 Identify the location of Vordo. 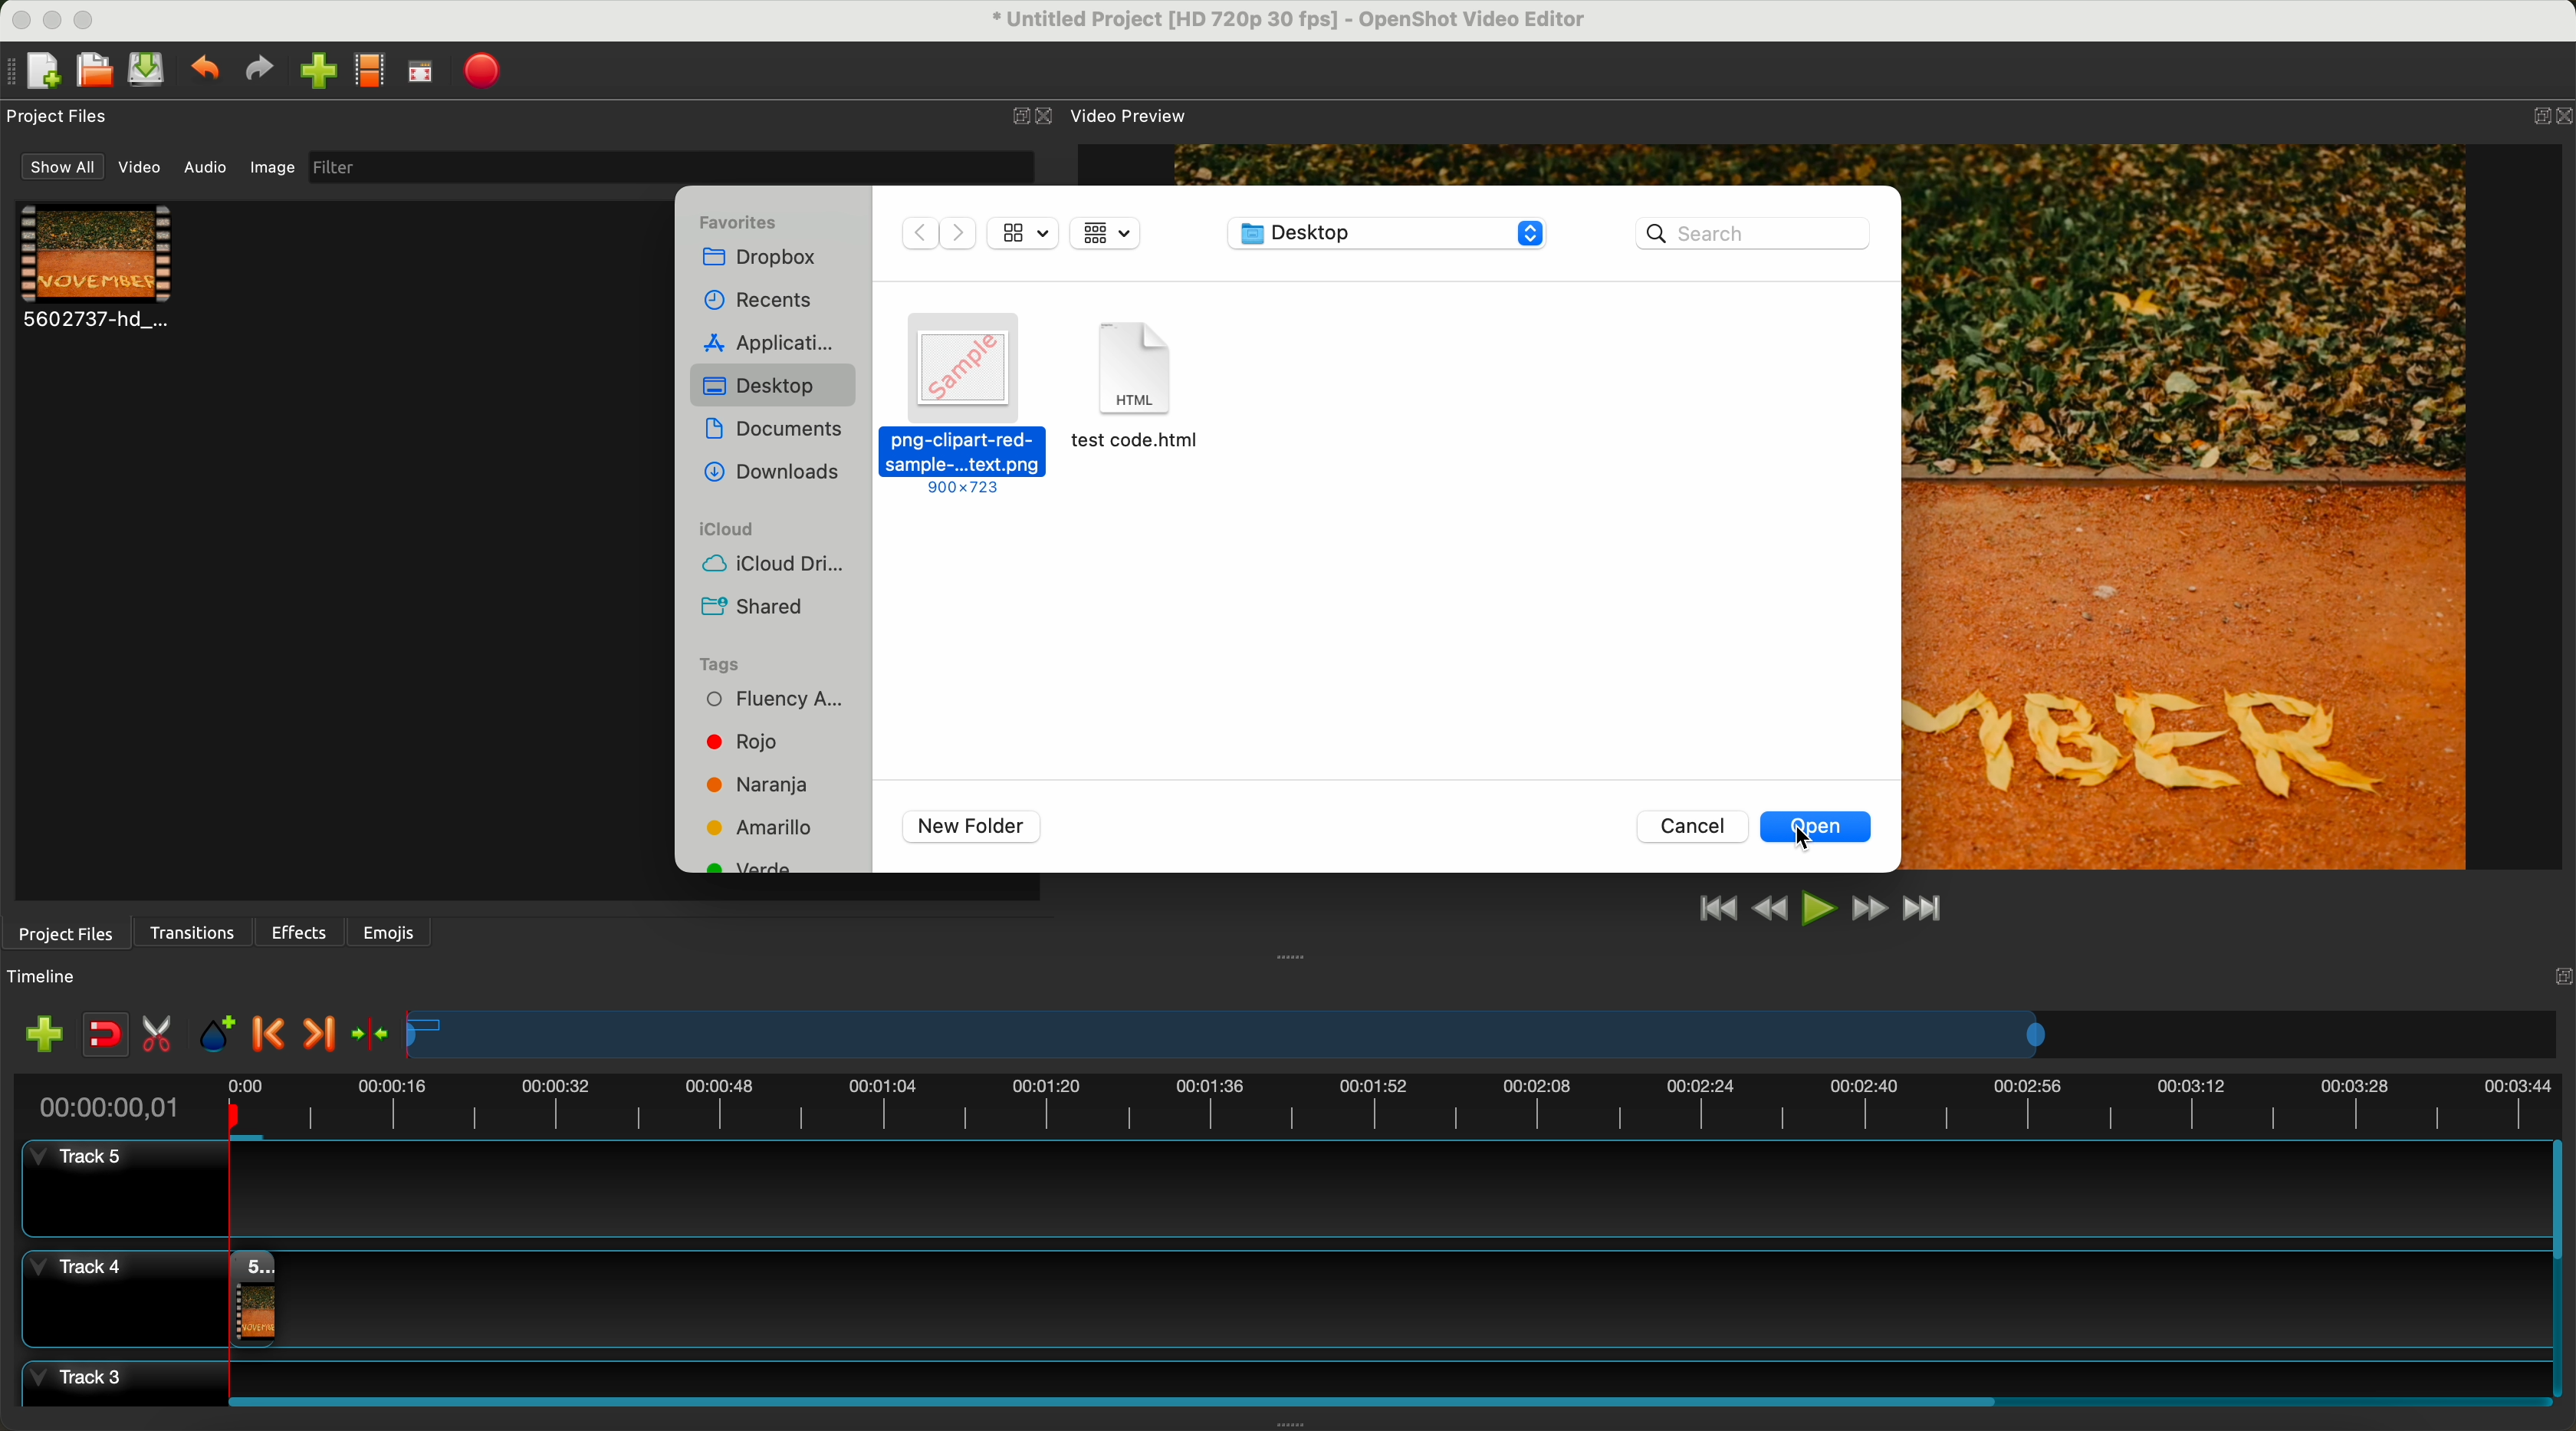
(748, 872).